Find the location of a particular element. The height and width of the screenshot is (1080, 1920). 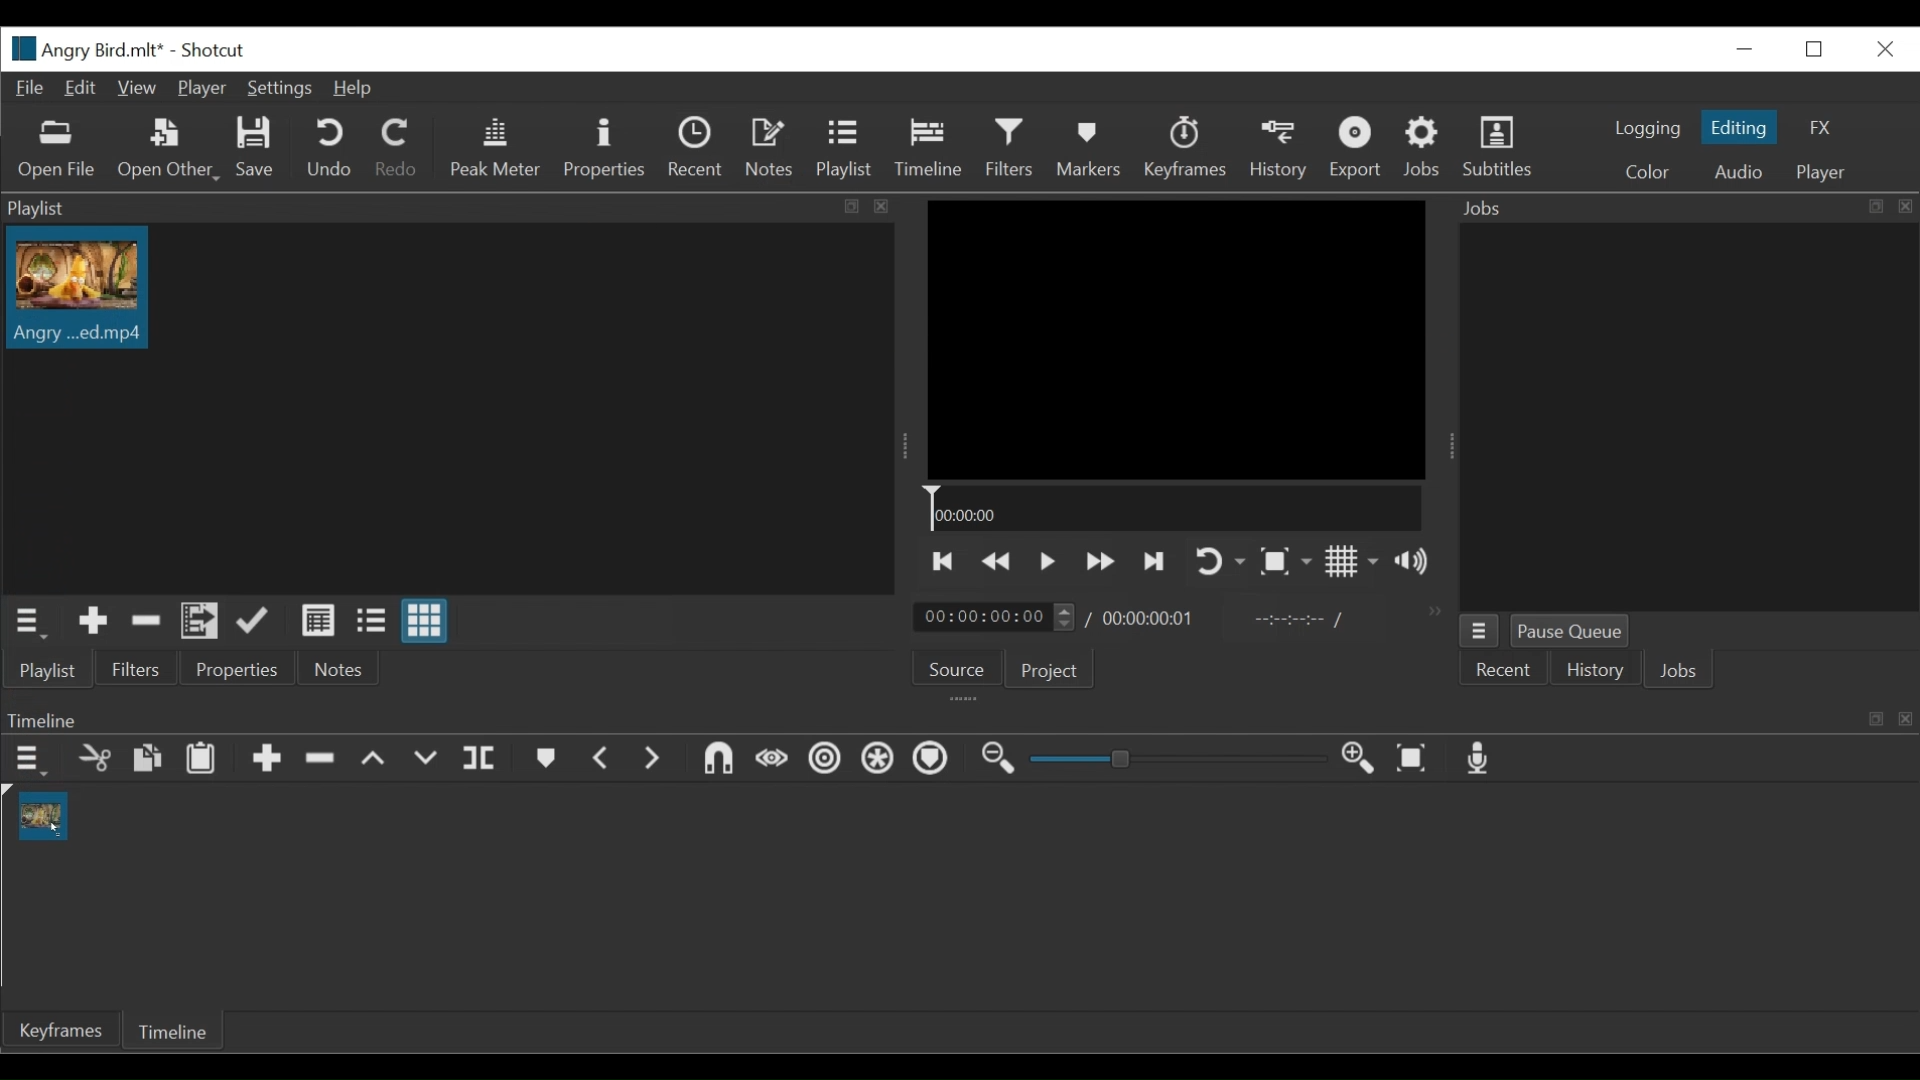

Keyframes is located at coordinates (1187, 148).